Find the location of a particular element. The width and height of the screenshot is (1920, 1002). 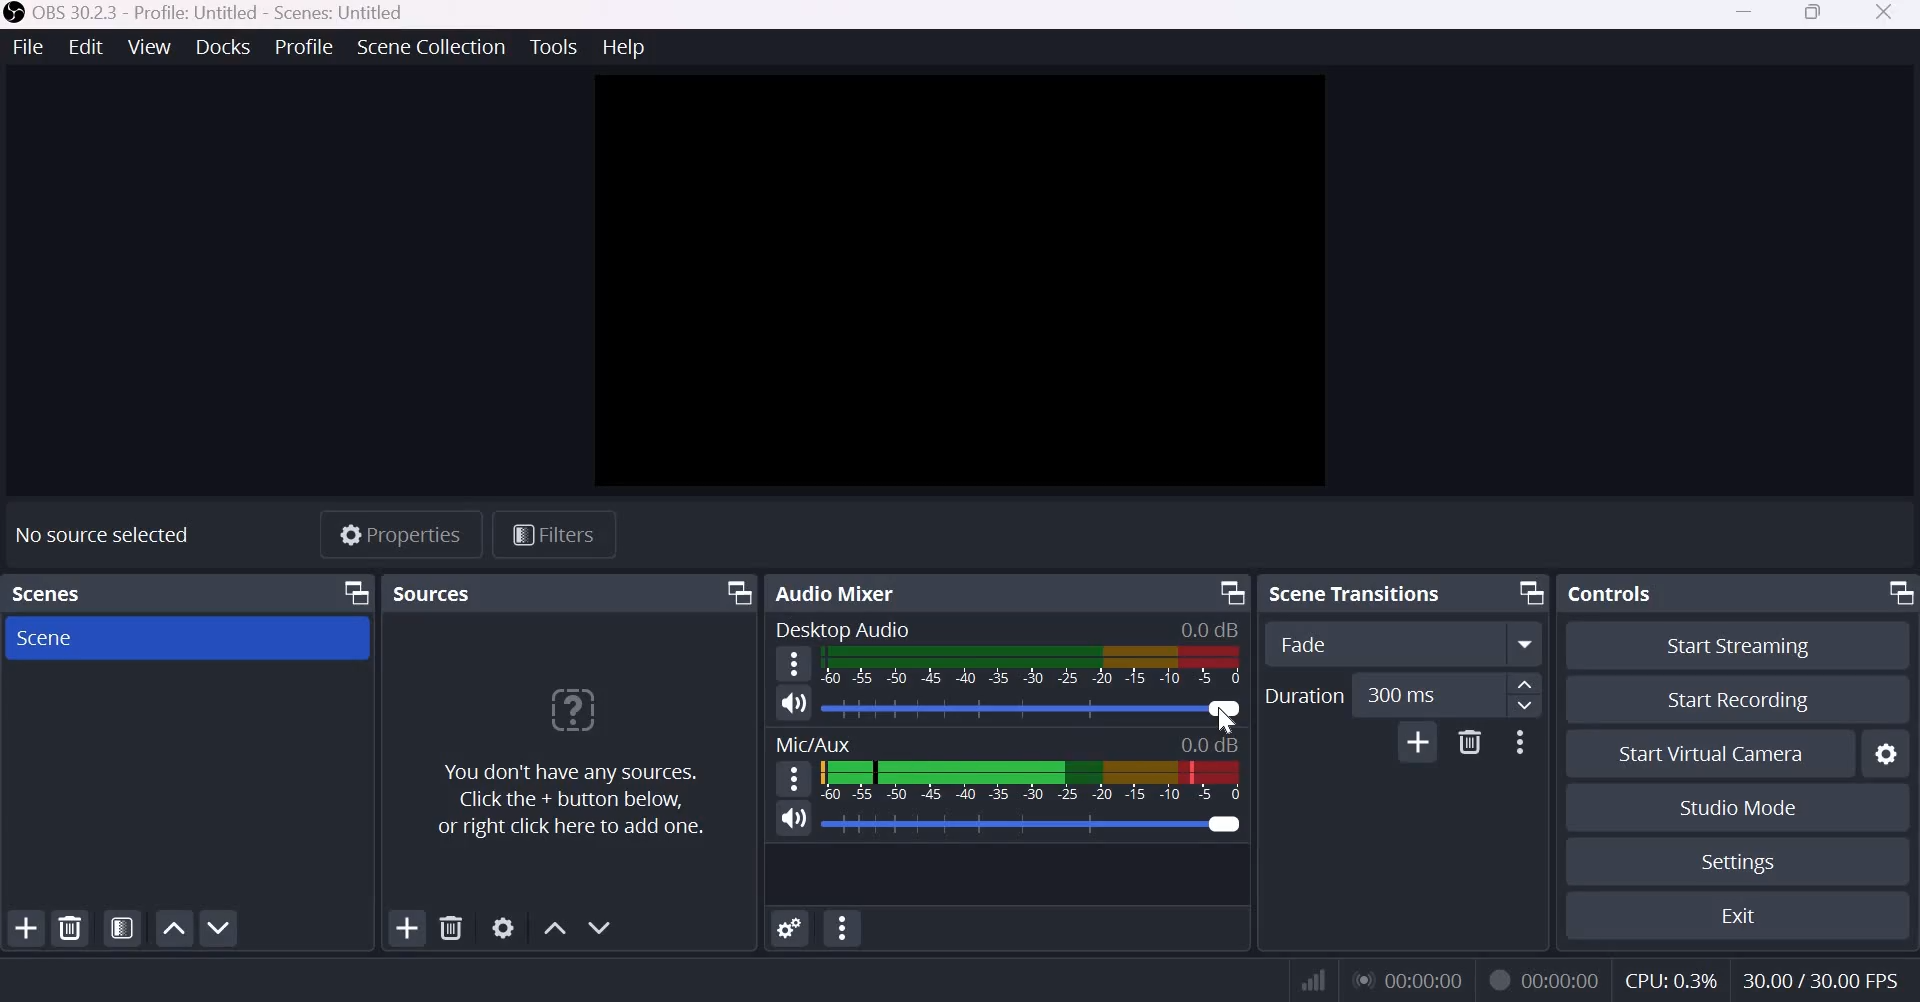

hamburger menu is located at coordinates (792, 664).